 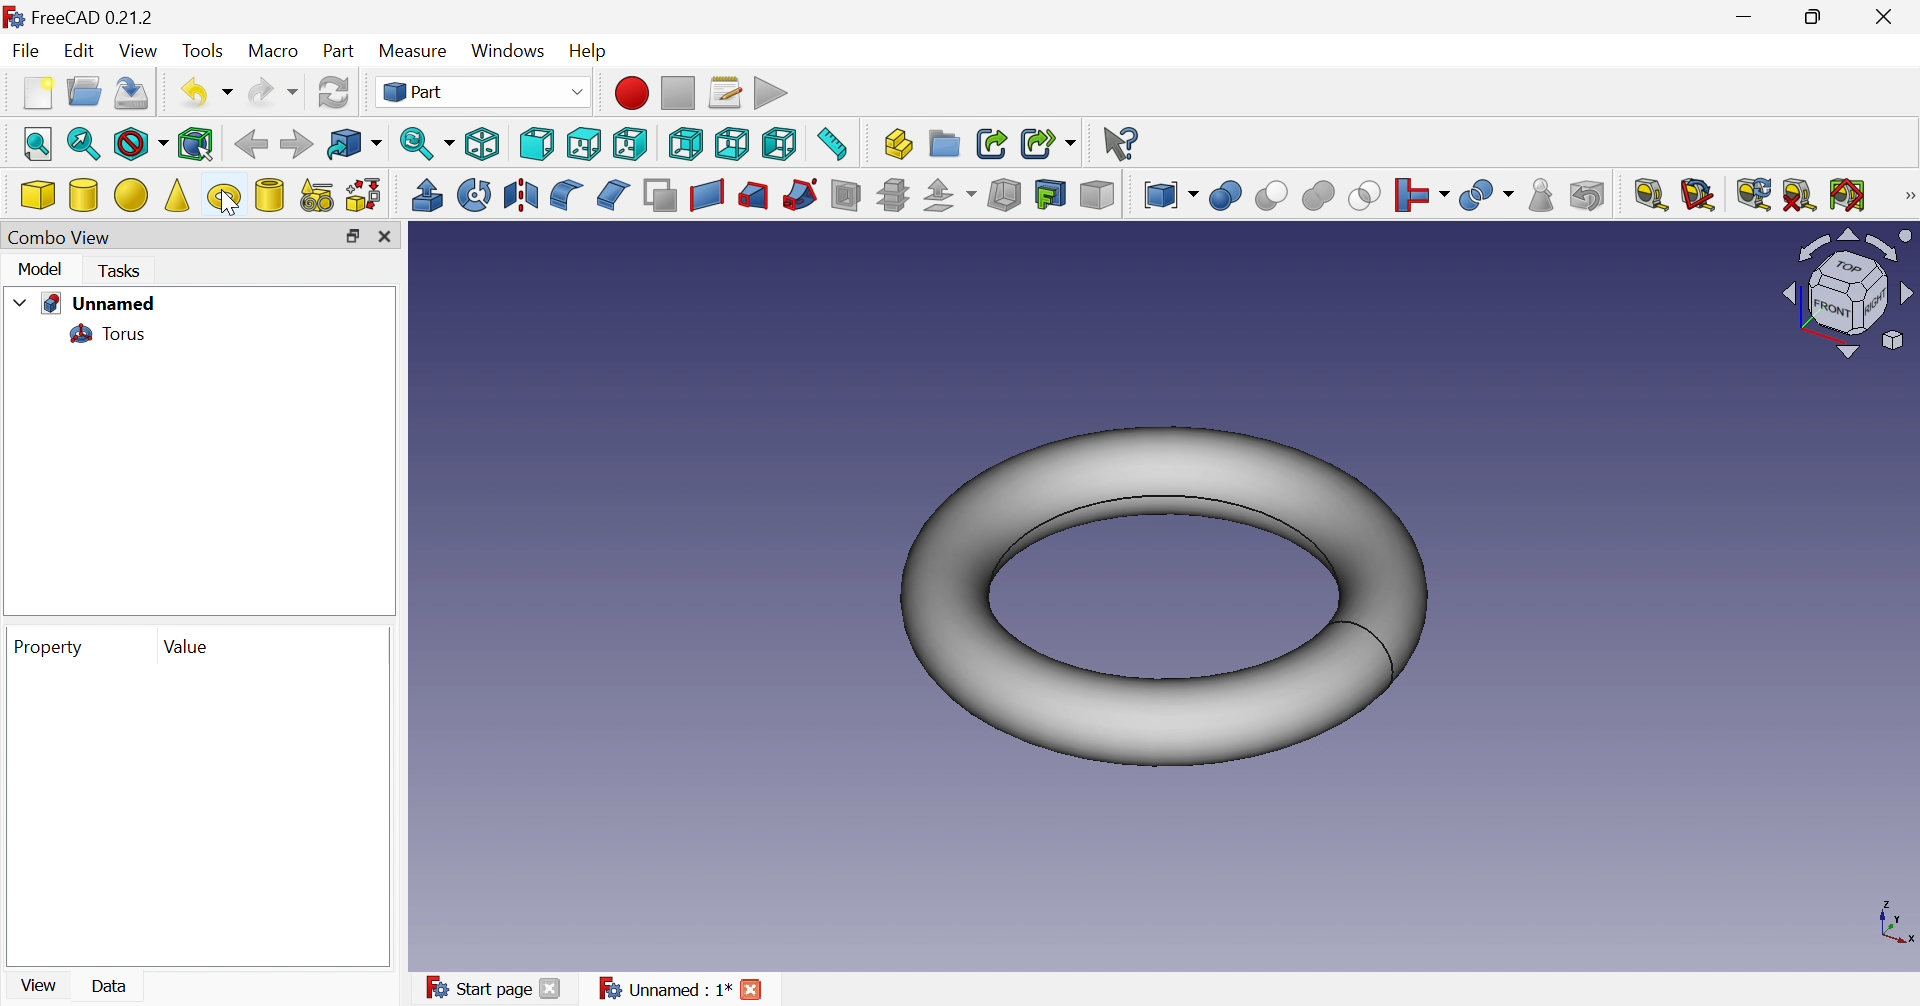 What do you see at coordinates (988, 141) in the screenshot?
I see `Make link` at bounding box center [988, 141].